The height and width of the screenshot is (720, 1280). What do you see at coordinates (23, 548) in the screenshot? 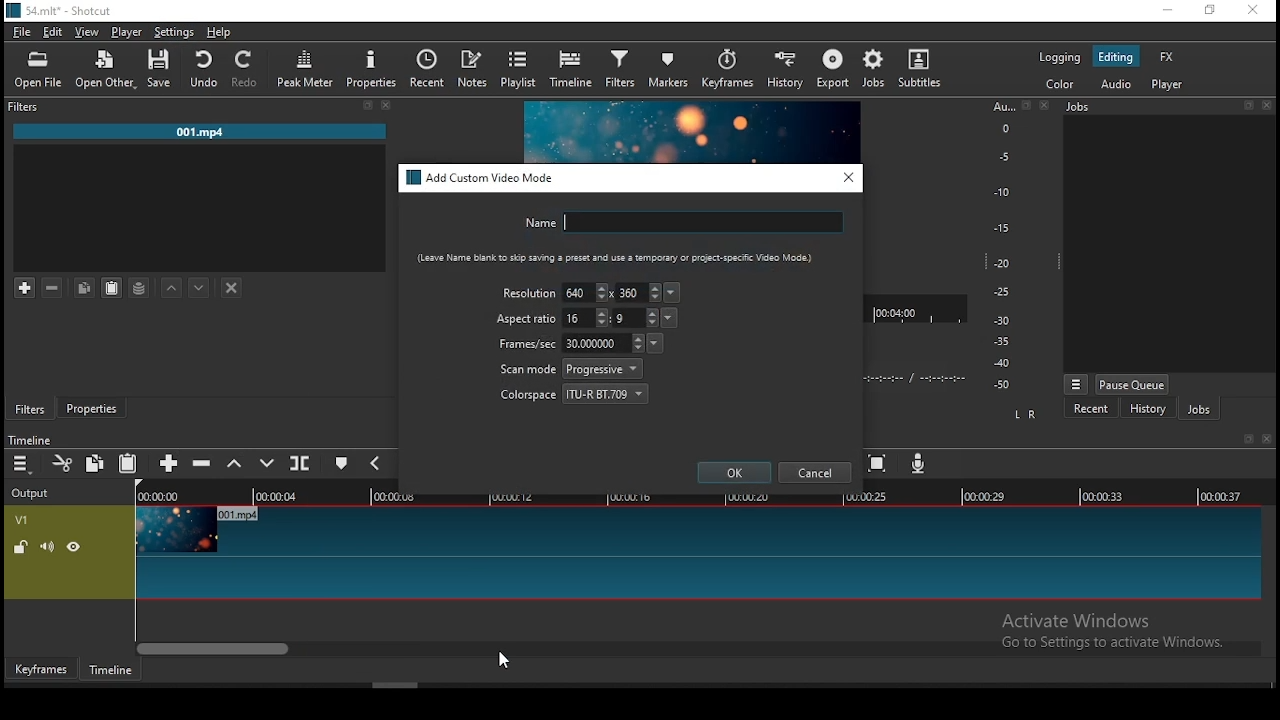
I see `unlock` at bounding box center [23, 548].